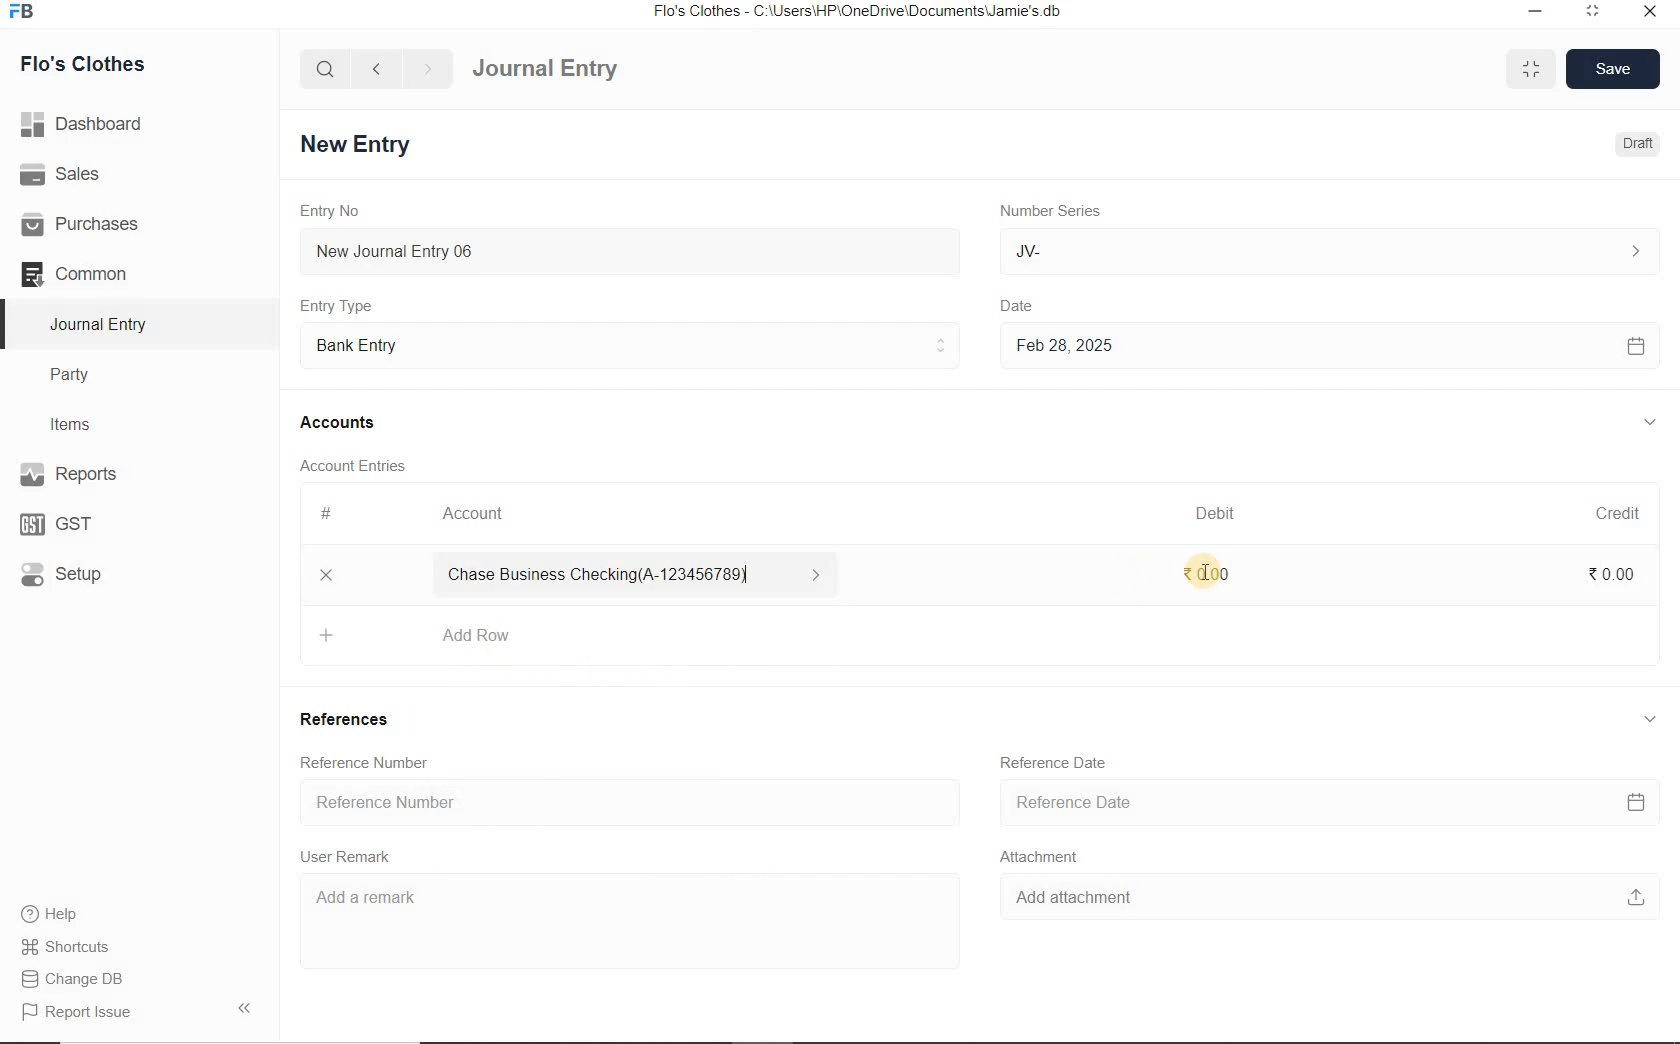 The width and height of the screenshot is (1680, 1044). I want to click on Entry Type, so click(631, 343).